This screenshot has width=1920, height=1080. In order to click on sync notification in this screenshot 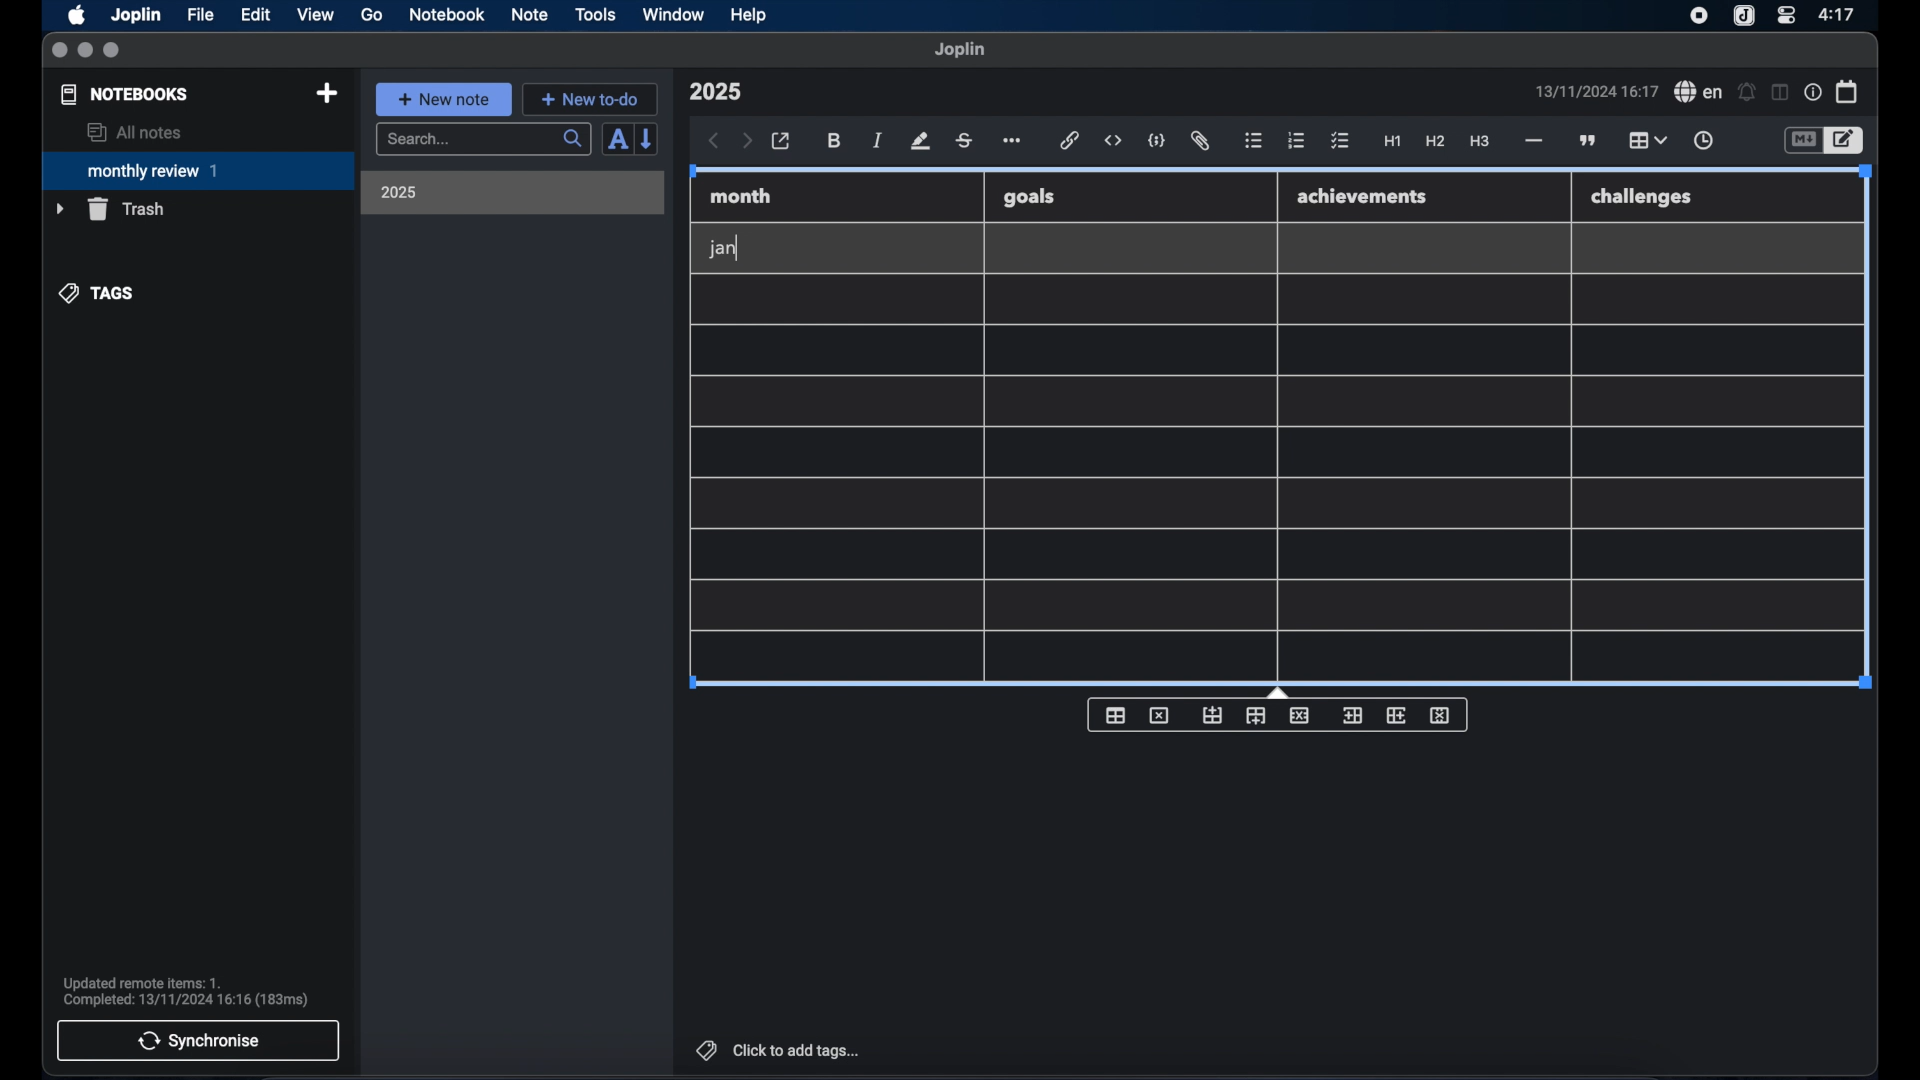, I will do `click(186, 992)`.